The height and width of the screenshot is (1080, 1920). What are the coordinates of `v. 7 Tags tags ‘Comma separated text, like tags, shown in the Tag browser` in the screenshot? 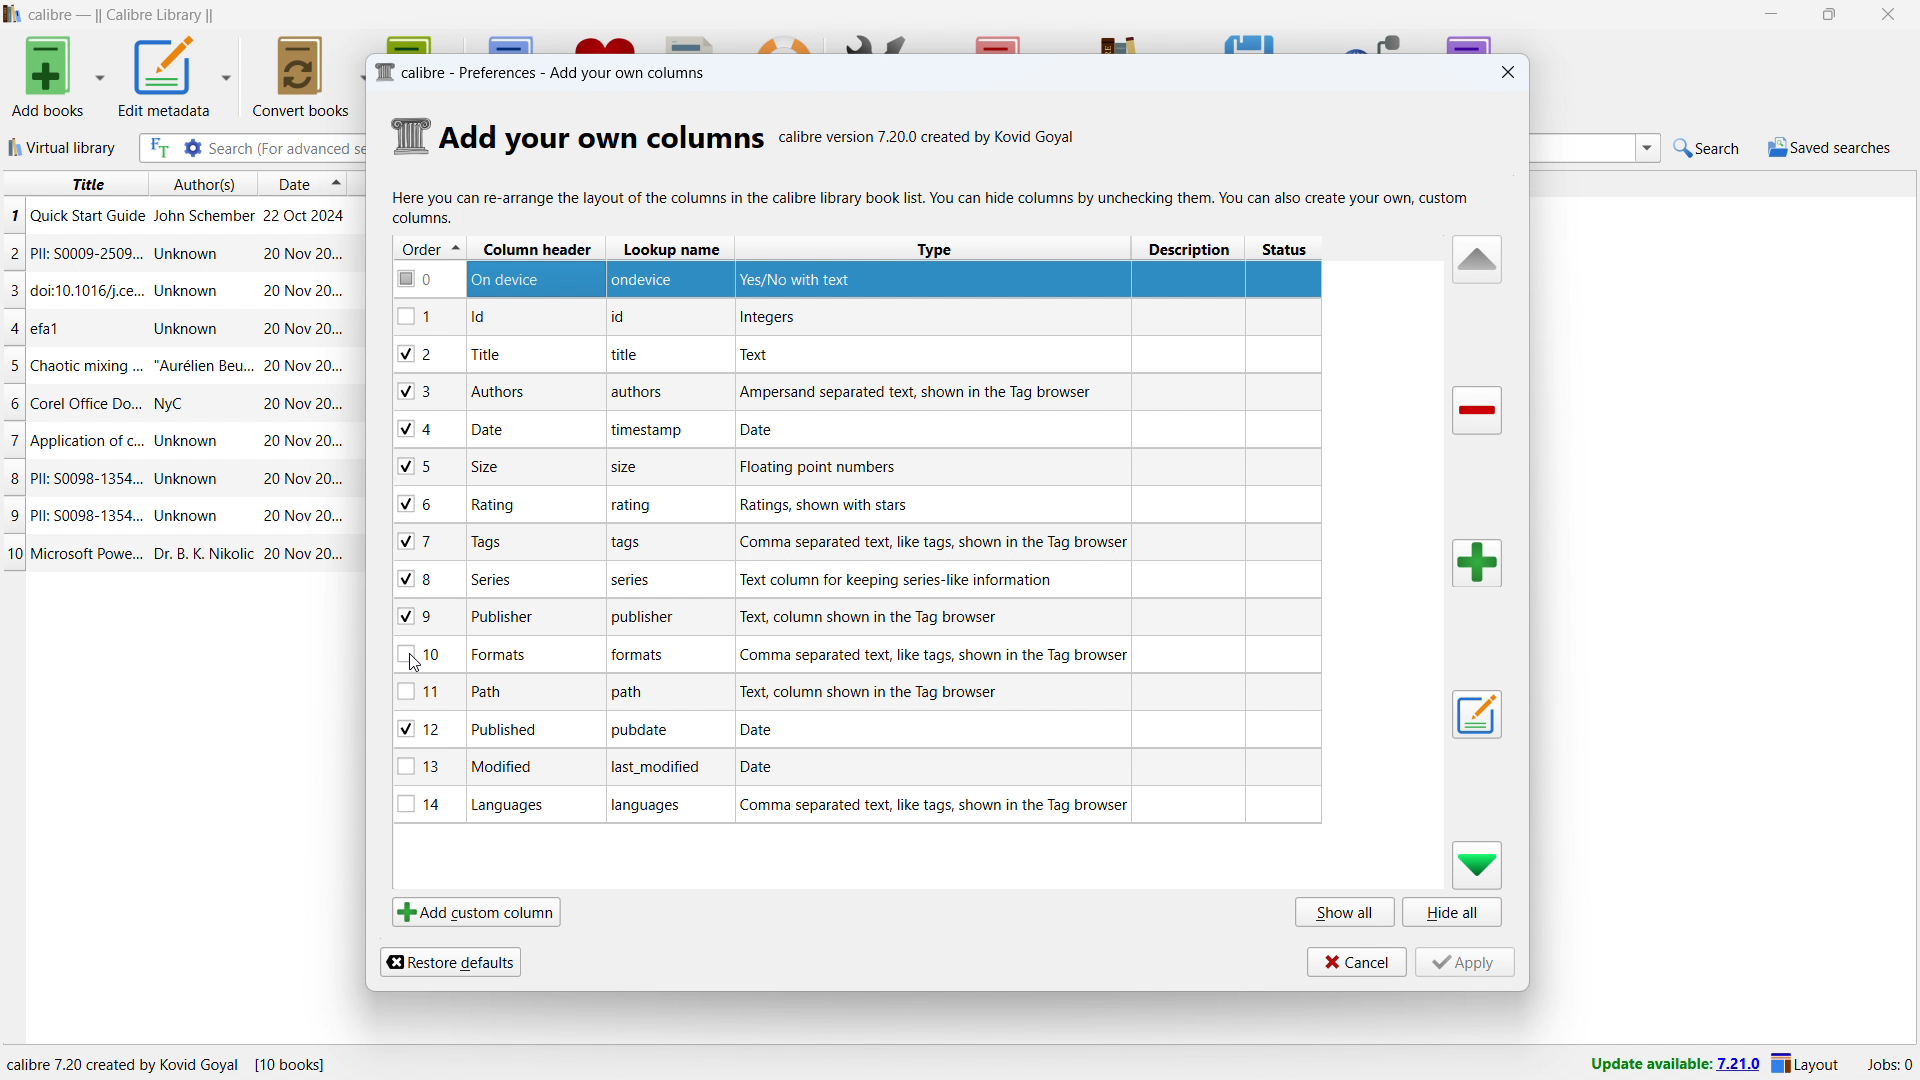 It's located at (854, 542).